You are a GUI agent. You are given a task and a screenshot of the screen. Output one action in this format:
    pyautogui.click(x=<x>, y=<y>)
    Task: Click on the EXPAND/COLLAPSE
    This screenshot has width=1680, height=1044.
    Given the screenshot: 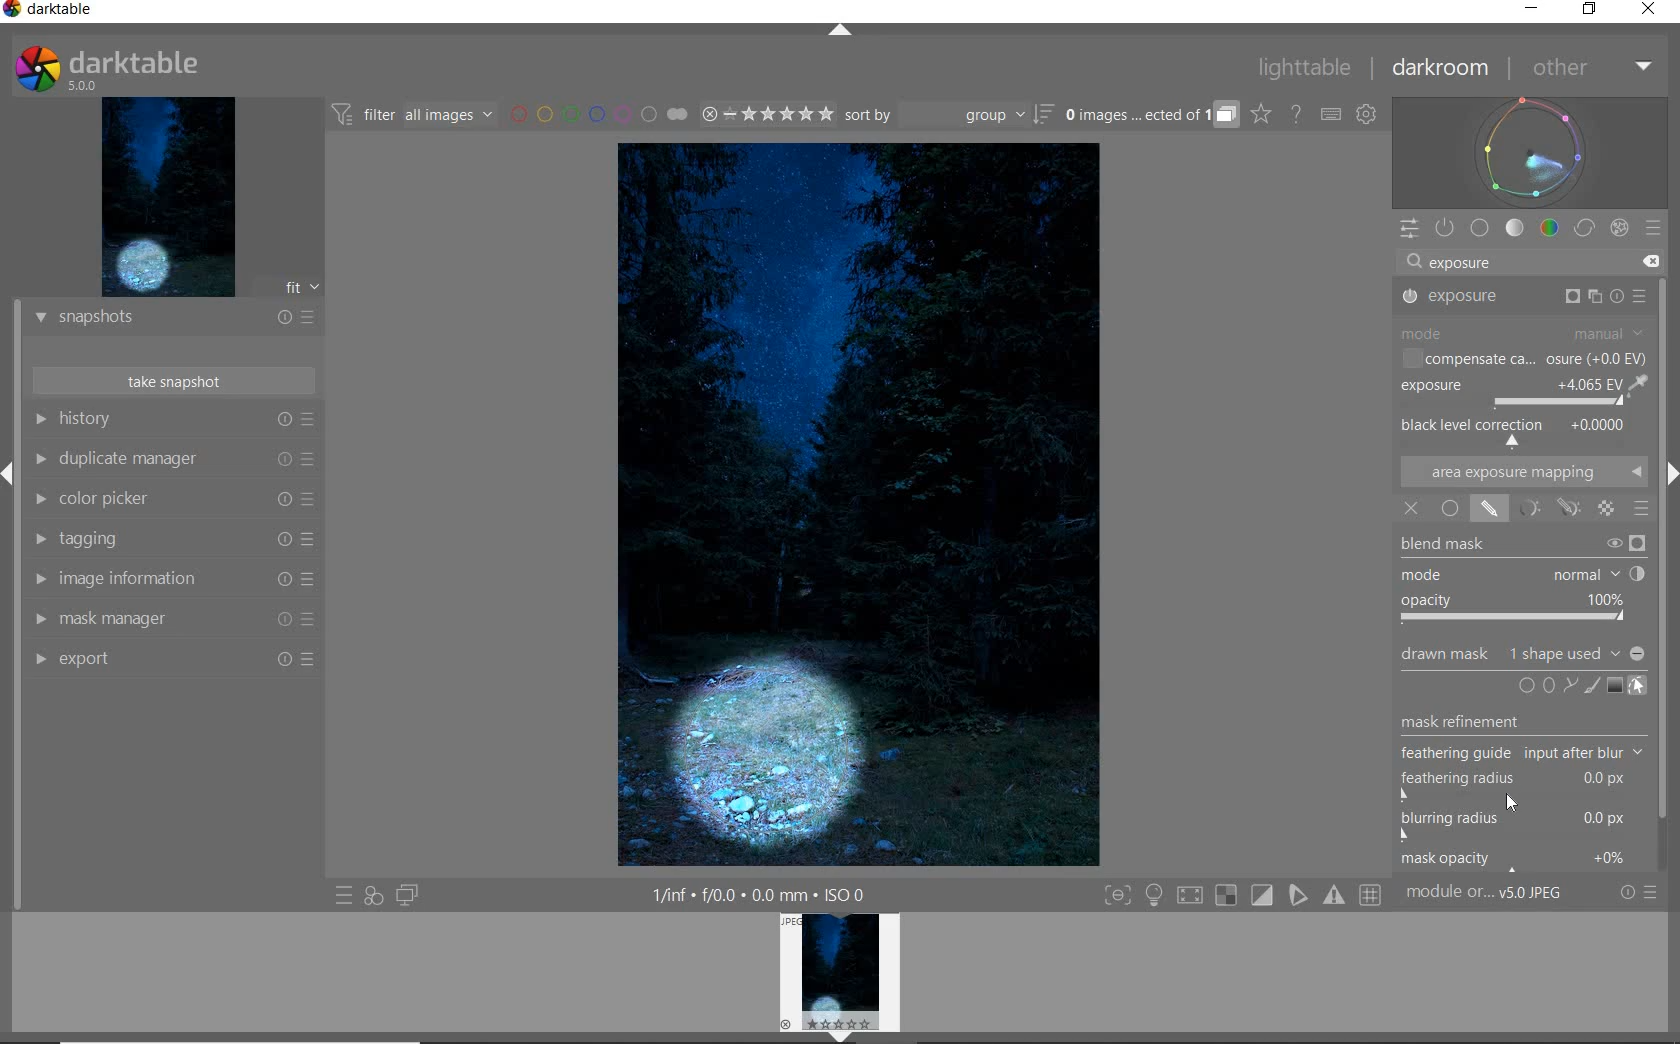 What is the action you would take?
    pyautogui.click(x=841, y=31)
    